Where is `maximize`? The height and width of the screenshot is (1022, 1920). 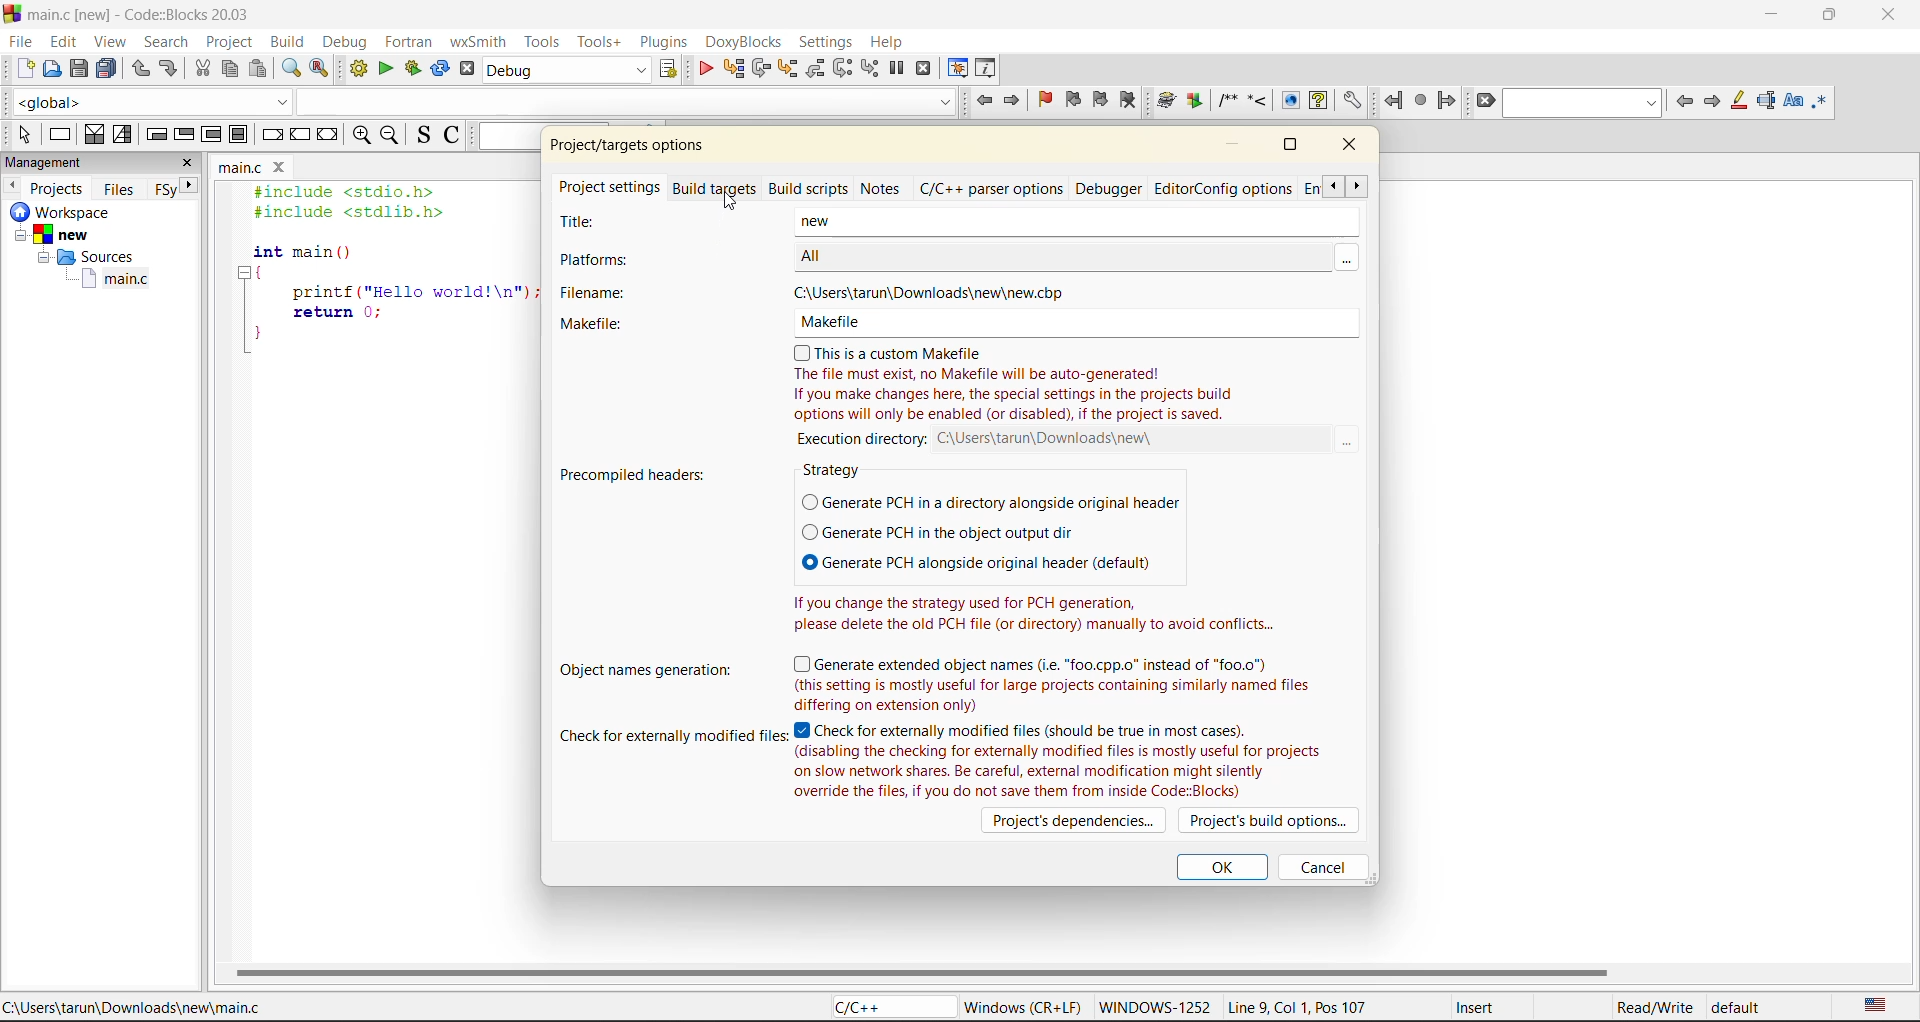 maximize is located at coordinates (1289, 144).